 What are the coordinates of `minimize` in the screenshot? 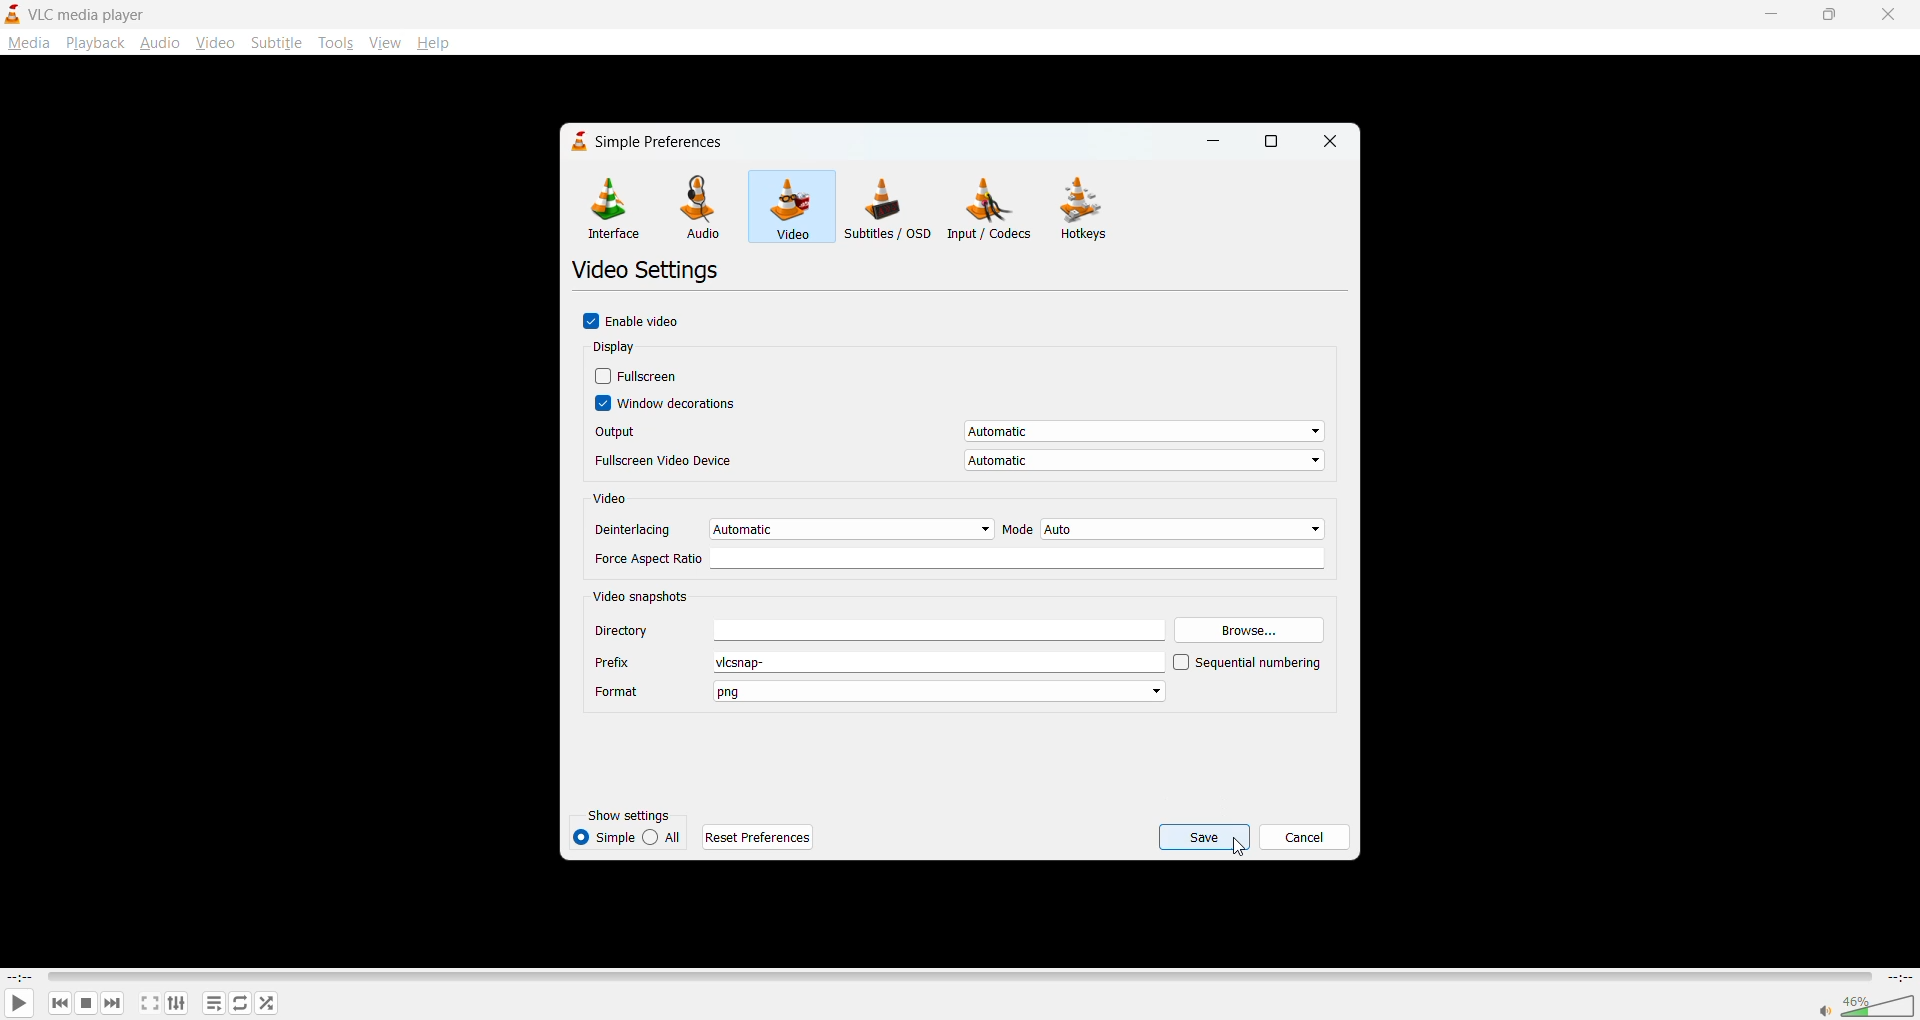 It's located at (1774, 13).